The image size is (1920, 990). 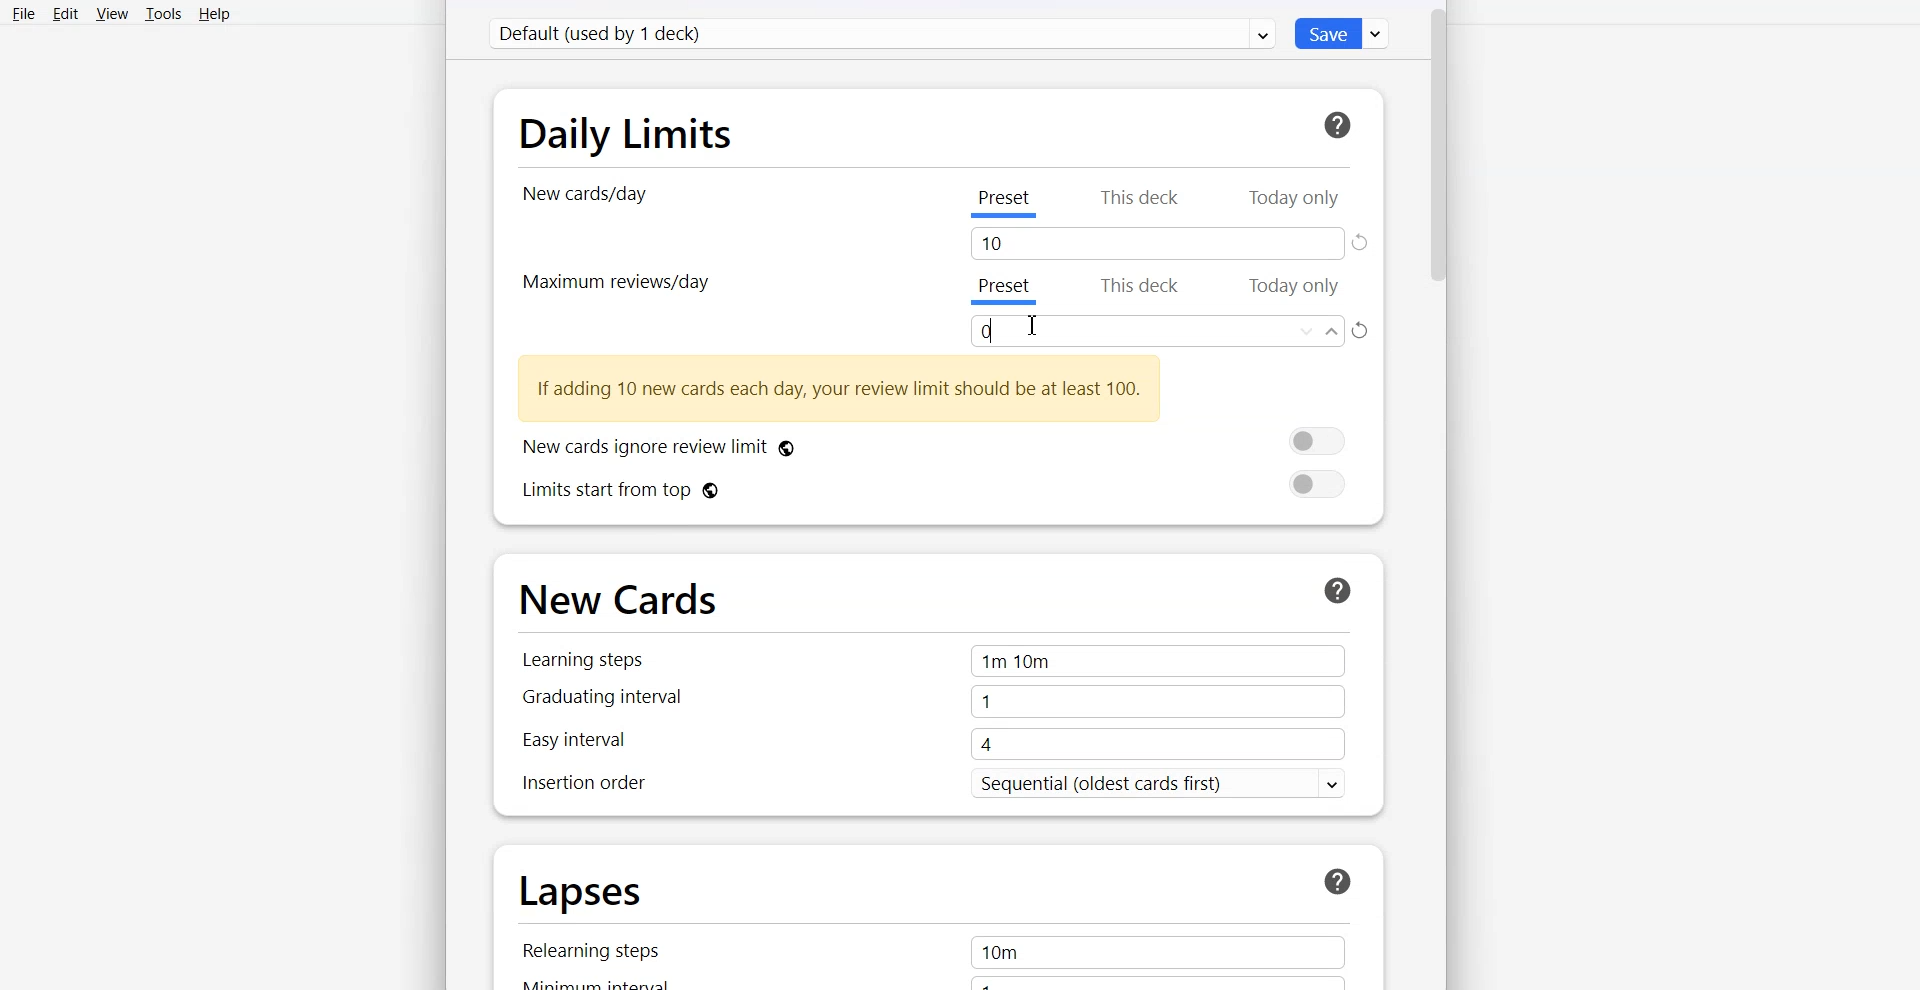 What do you see at coordinates (936, 951) in the screenshot?
I see `Relearning steps` at bounding box center [936, 951].